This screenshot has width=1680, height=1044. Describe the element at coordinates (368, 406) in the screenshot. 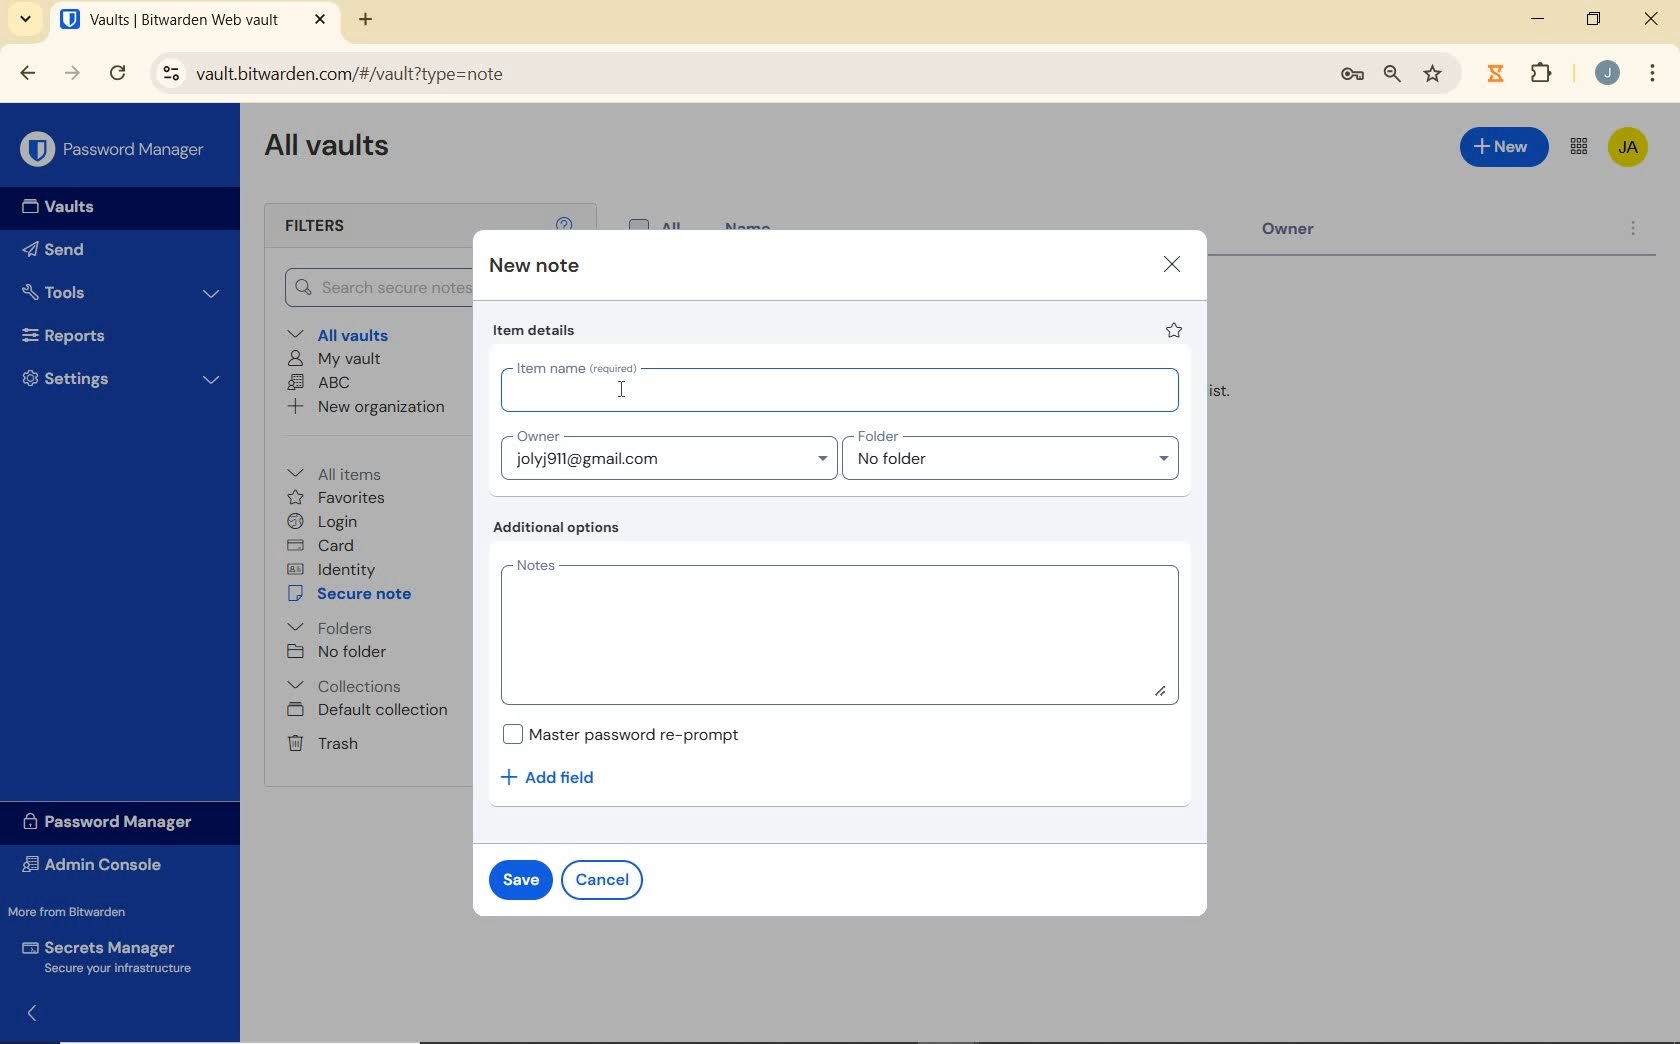

I see `New organization` at that location.